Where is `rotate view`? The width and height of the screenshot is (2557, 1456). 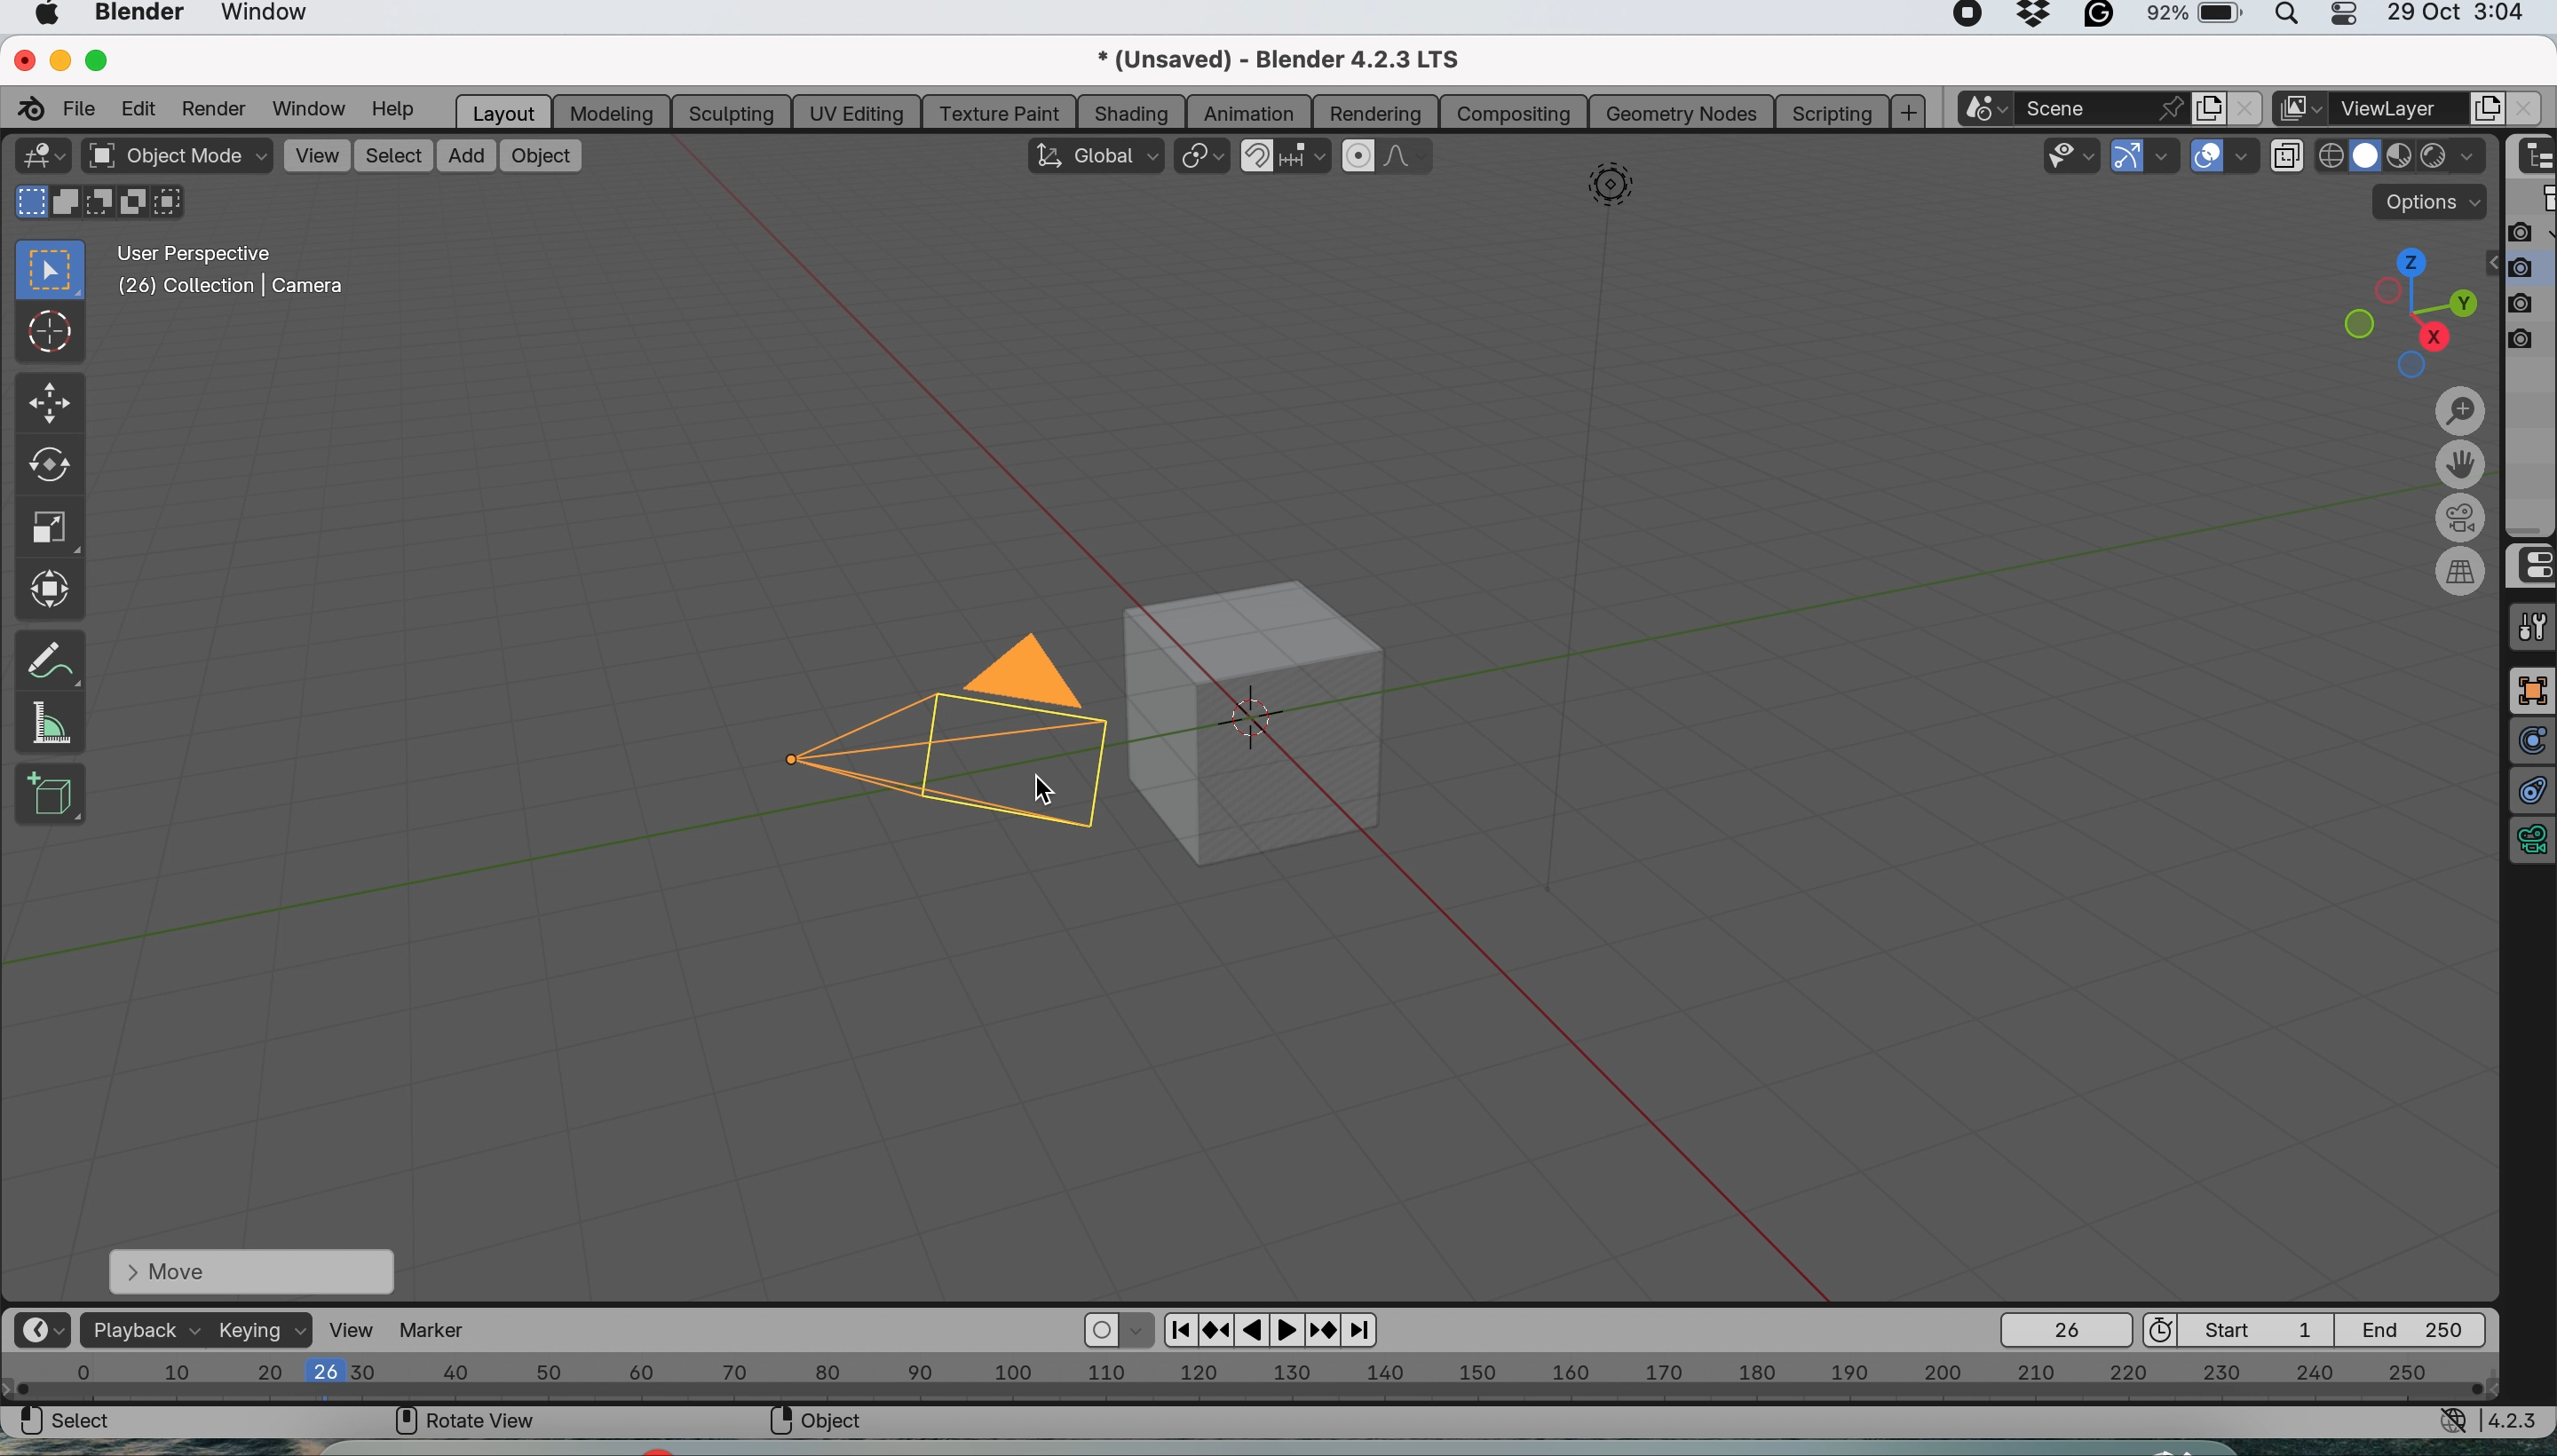
rotate view is located at coordinates (466, 1424).